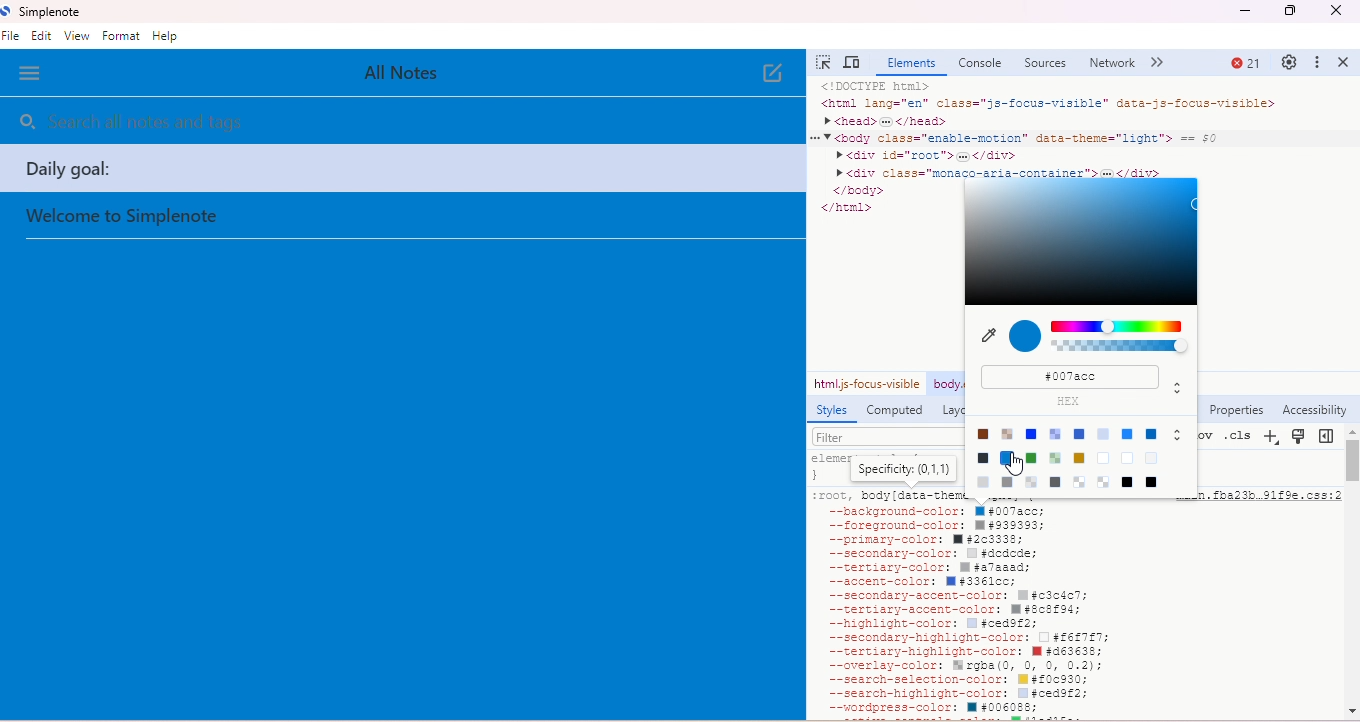  I want to click on main.fba23b.91f9e.css:2, so click(1268, 498).